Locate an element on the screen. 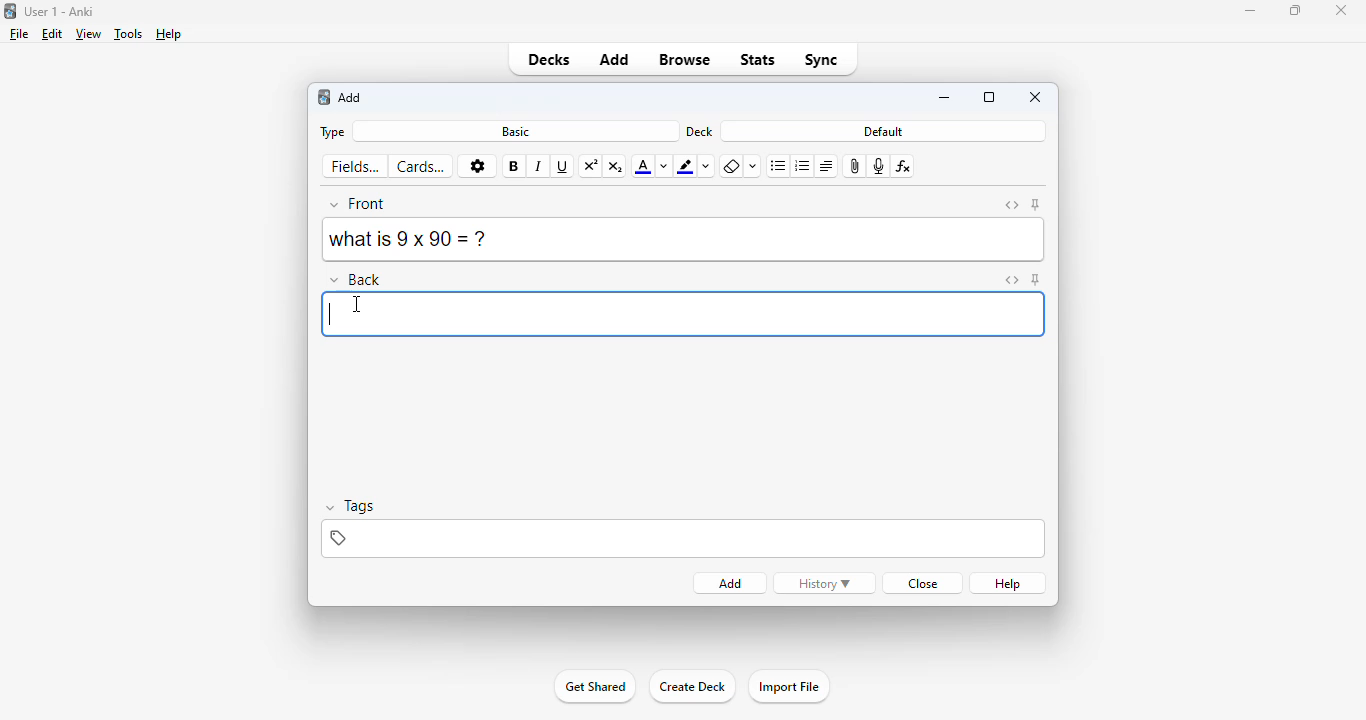 The height and width of the screenshot is (720, 1366). underline is located at coordinates (563, 167).